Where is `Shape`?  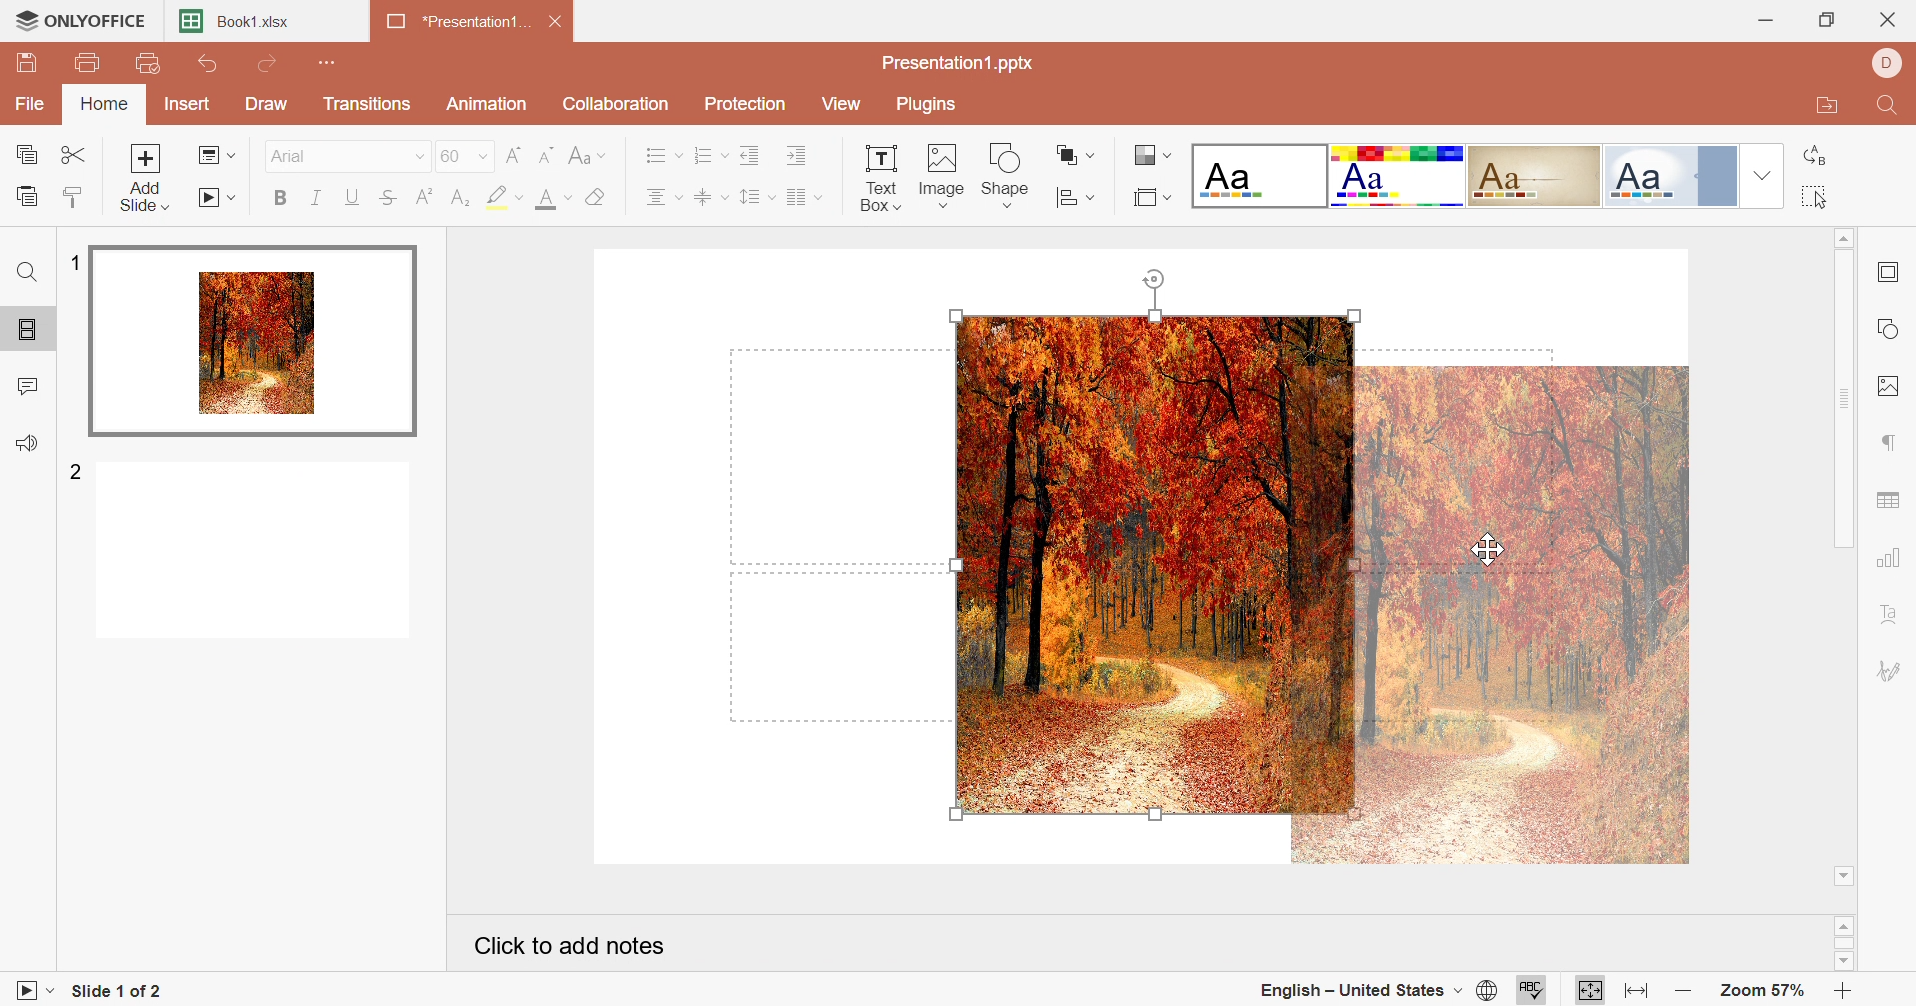
Shape is located at coordinates (1009, 174).